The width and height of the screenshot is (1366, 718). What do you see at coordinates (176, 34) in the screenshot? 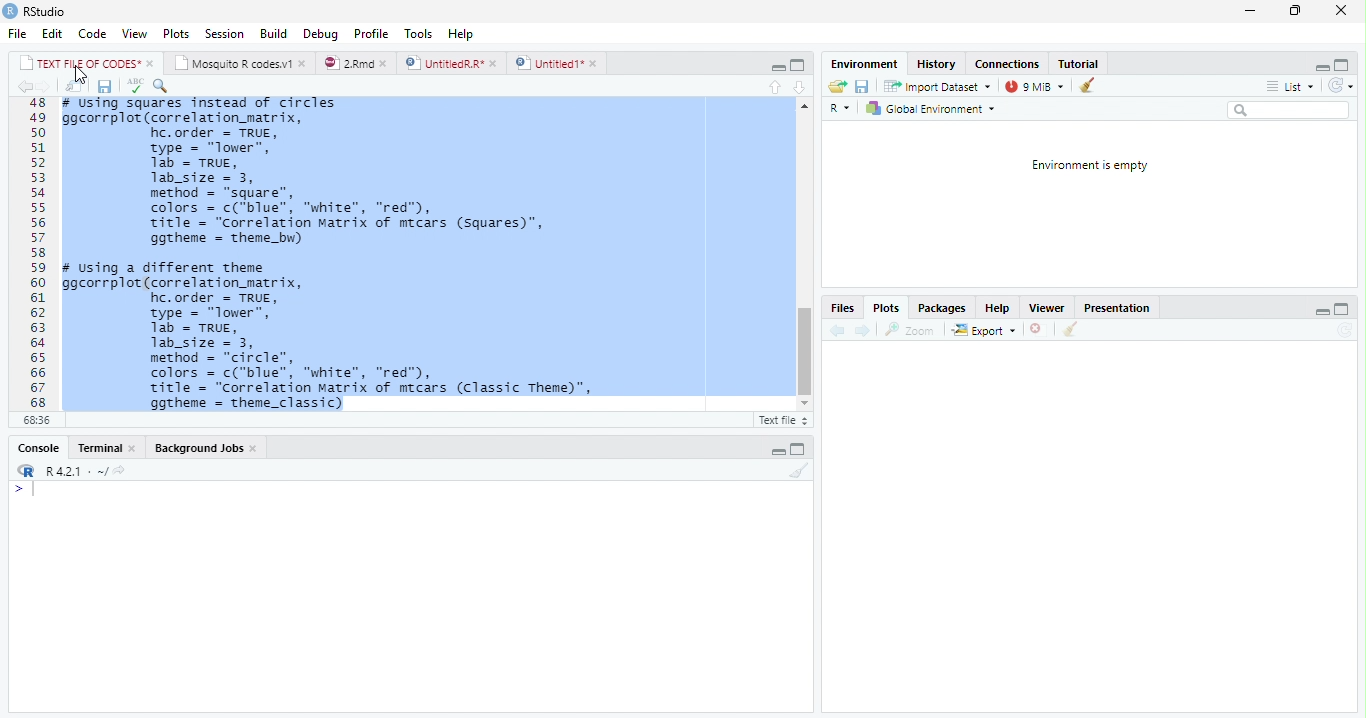
I see `Plots` at bounding box center [176, 34].